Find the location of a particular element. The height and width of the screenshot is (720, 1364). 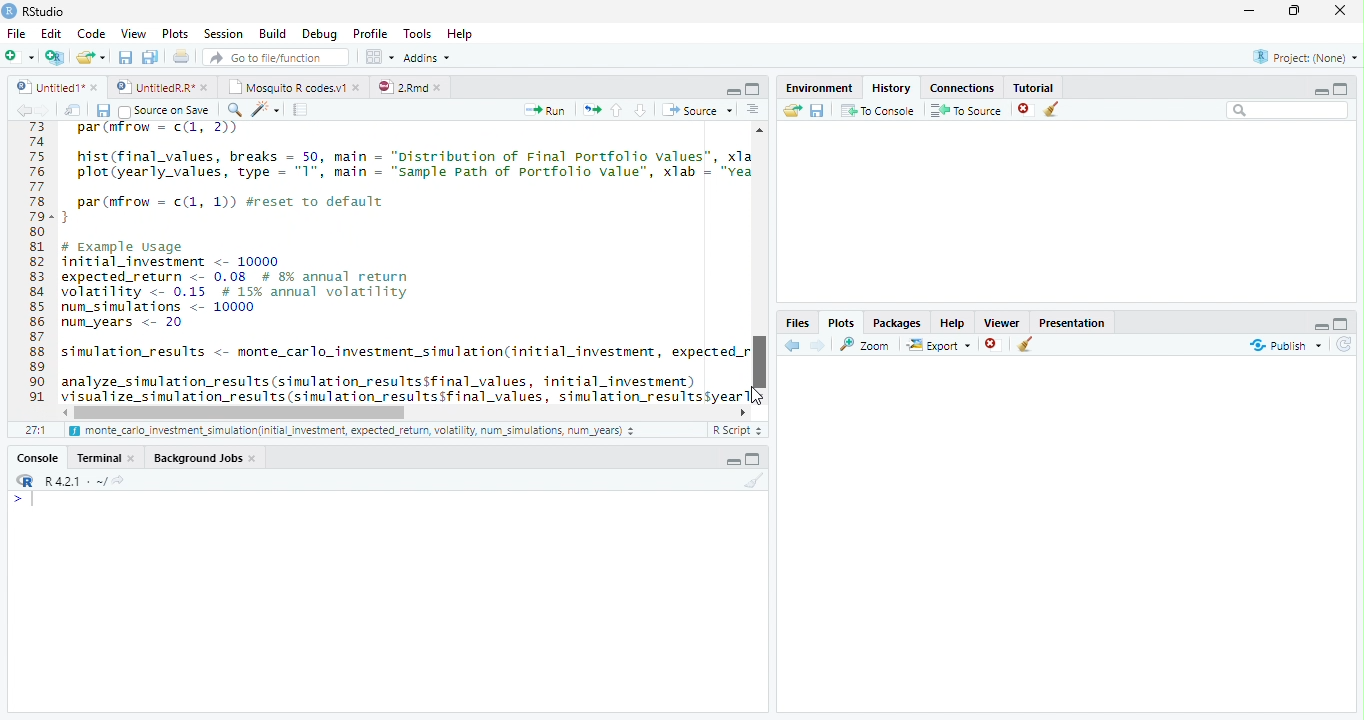

Hide is located at coordinates (1321, 90).